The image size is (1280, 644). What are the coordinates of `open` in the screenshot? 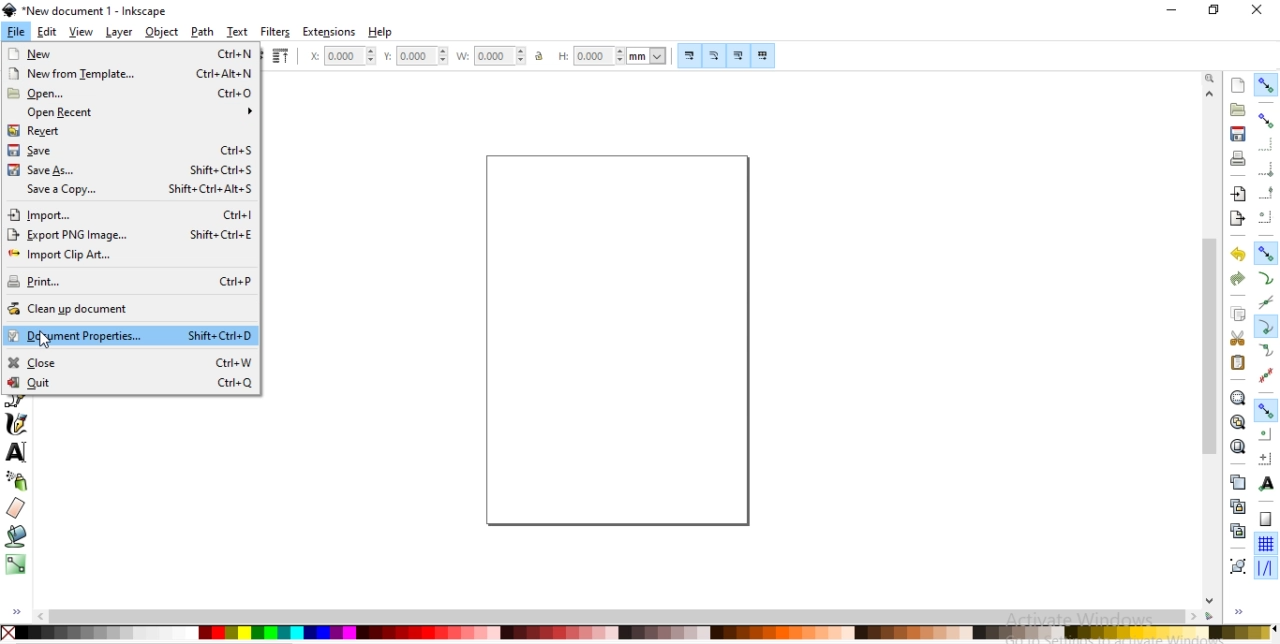 It's located at (129, 95).